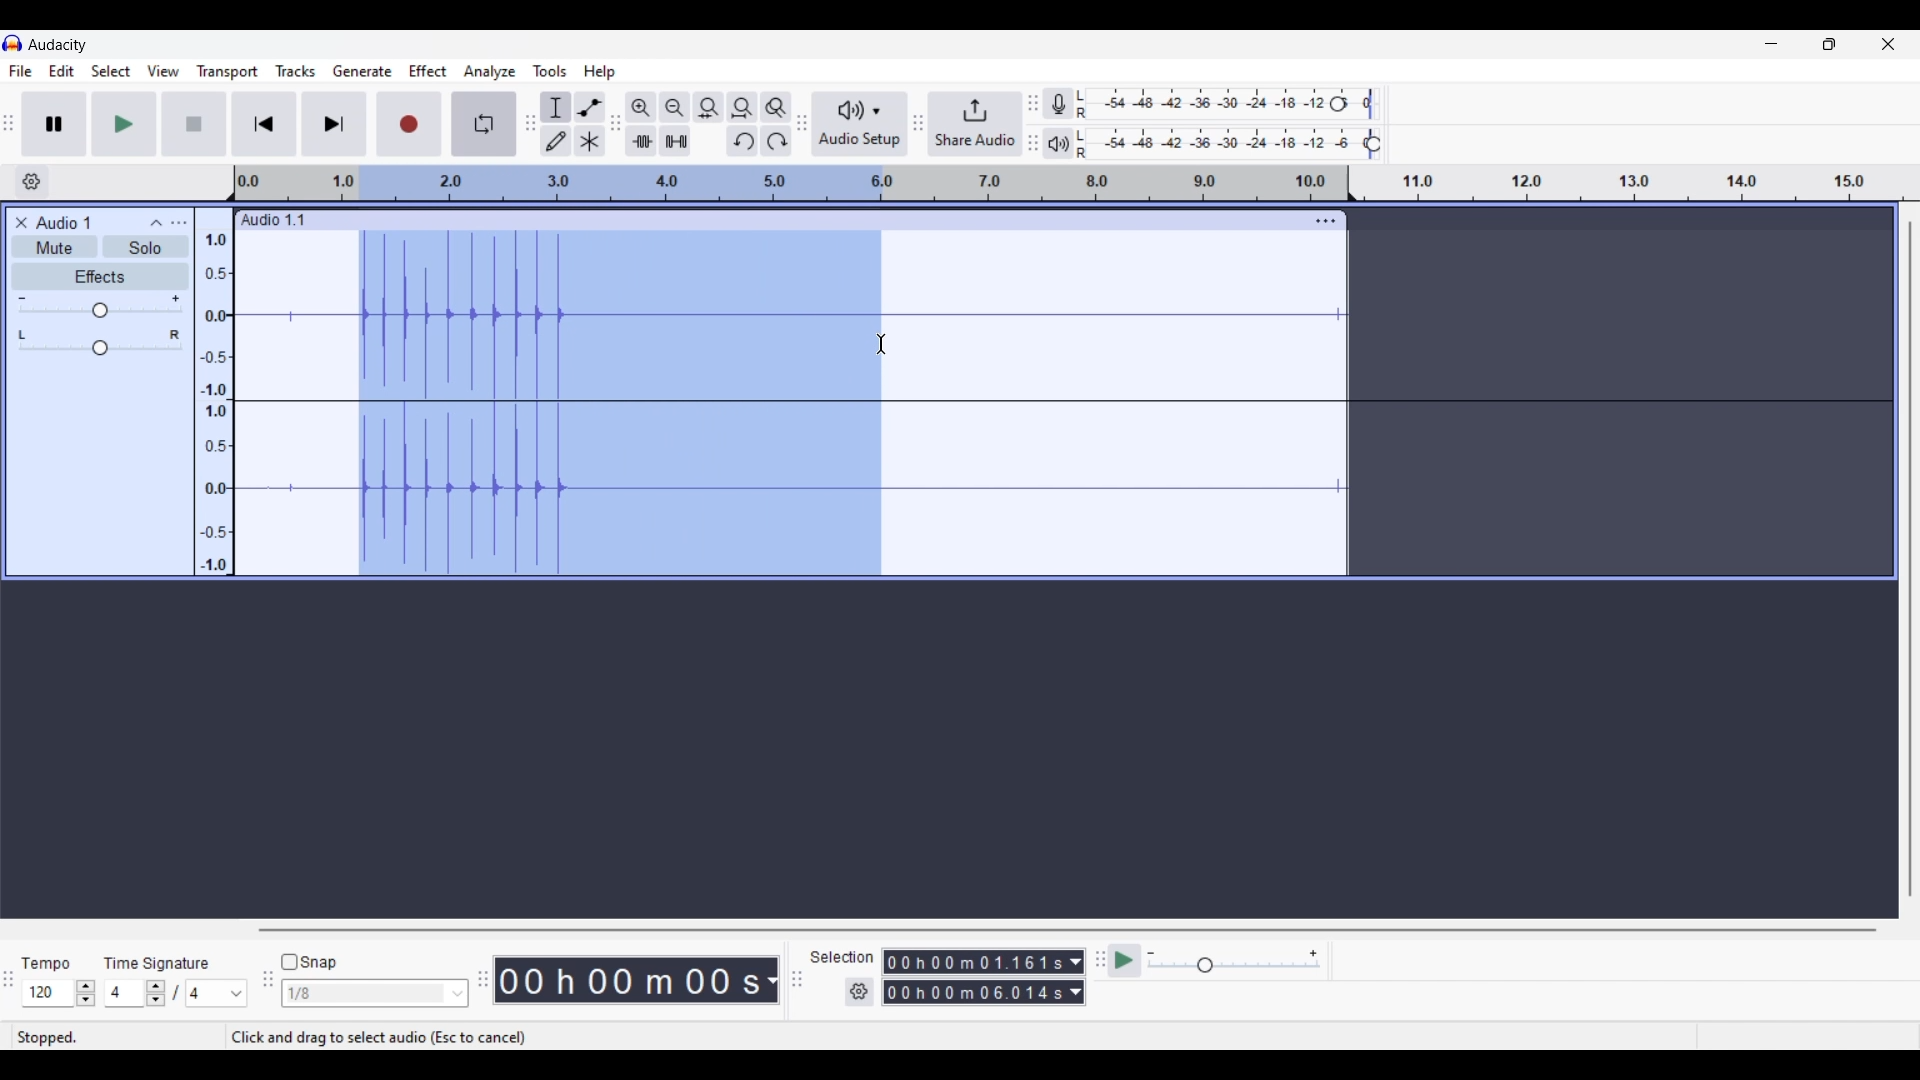 Image resolution: width=1920 pixels, height=1080 pixels. I want to click on Selection duration, so click(973, 977).